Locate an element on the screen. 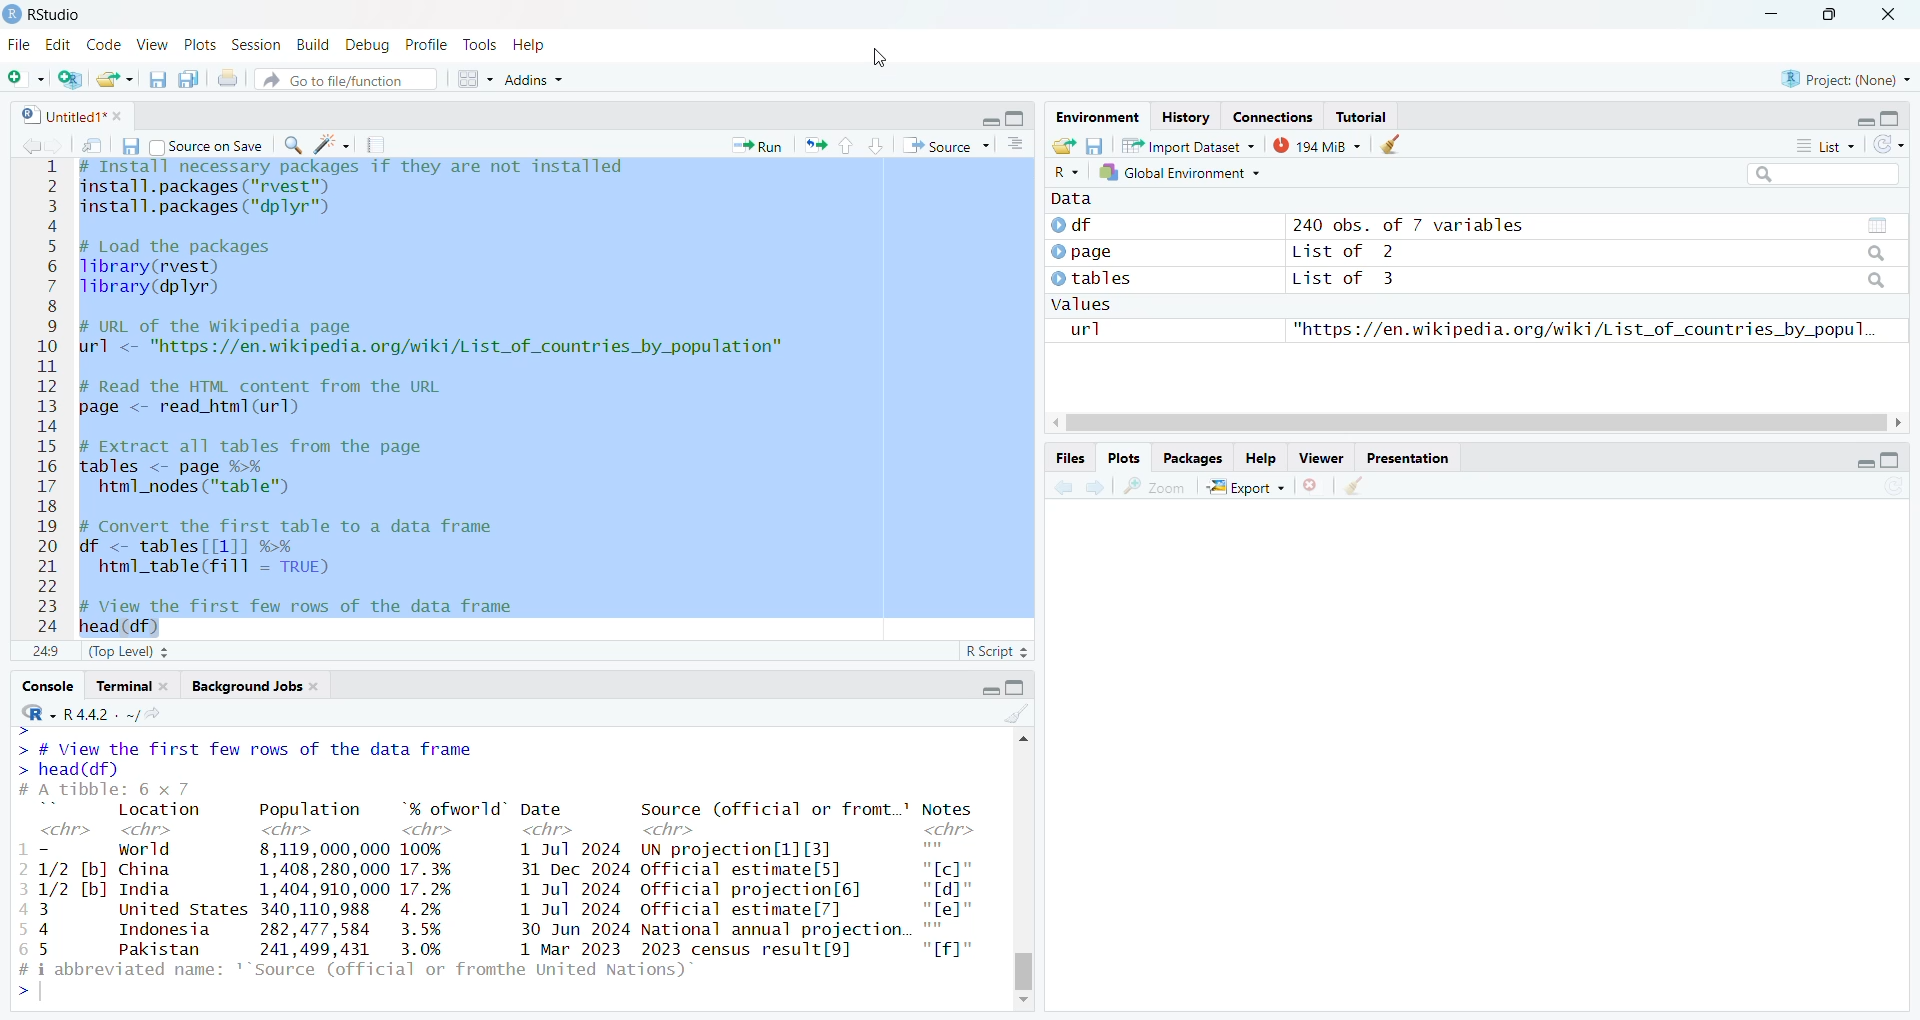 Image resolution: width=1920 pixels, height=1020 pixels. Project(None) is located at coordinates (1847, 80).